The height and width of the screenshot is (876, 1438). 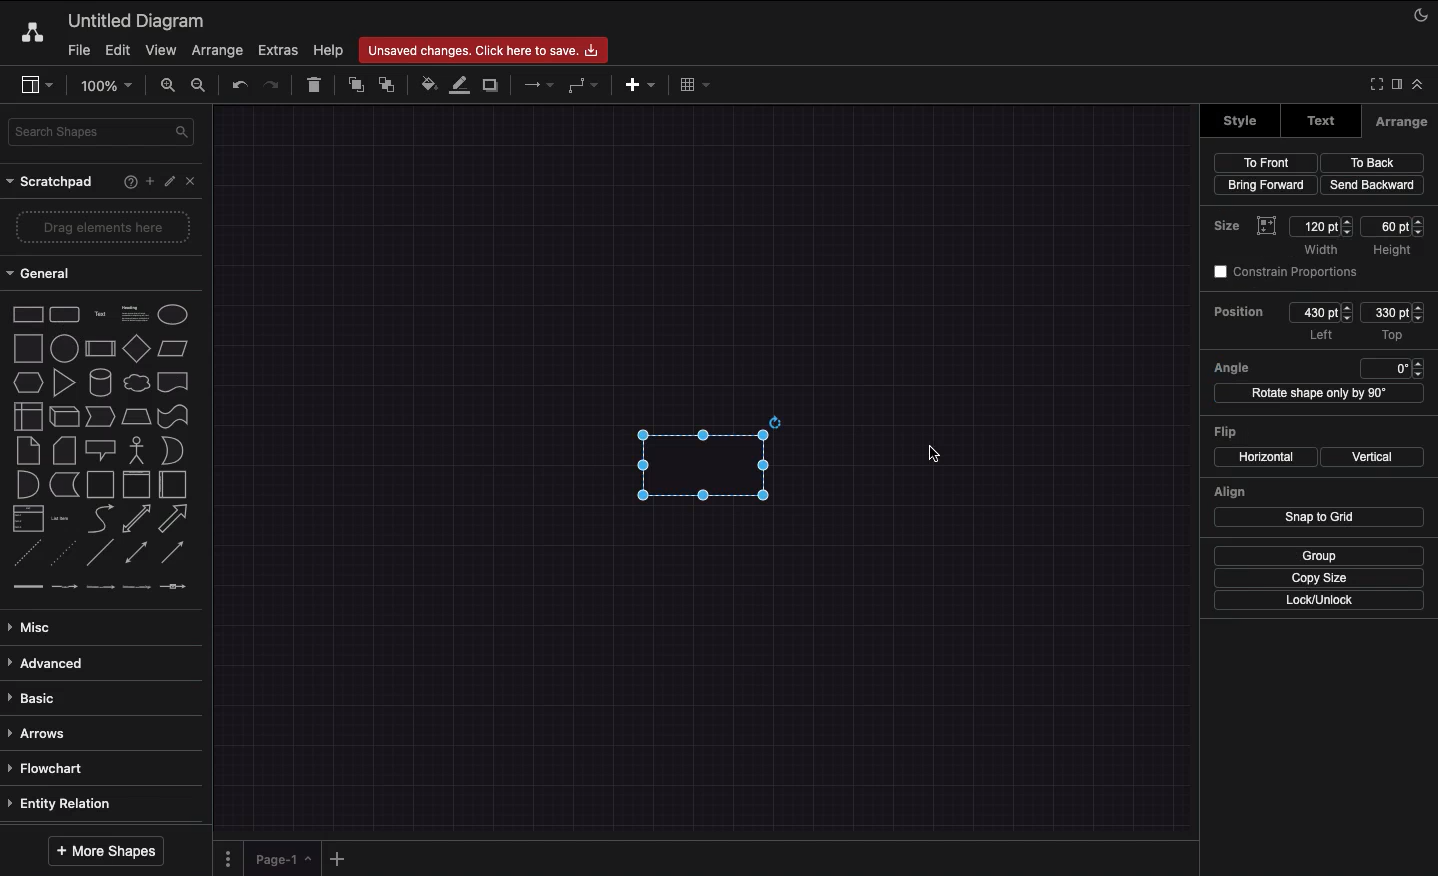 What do you see at coordinates (167, 182) in the screenshot?
I see `Edit` at bounding box center [167, 182].